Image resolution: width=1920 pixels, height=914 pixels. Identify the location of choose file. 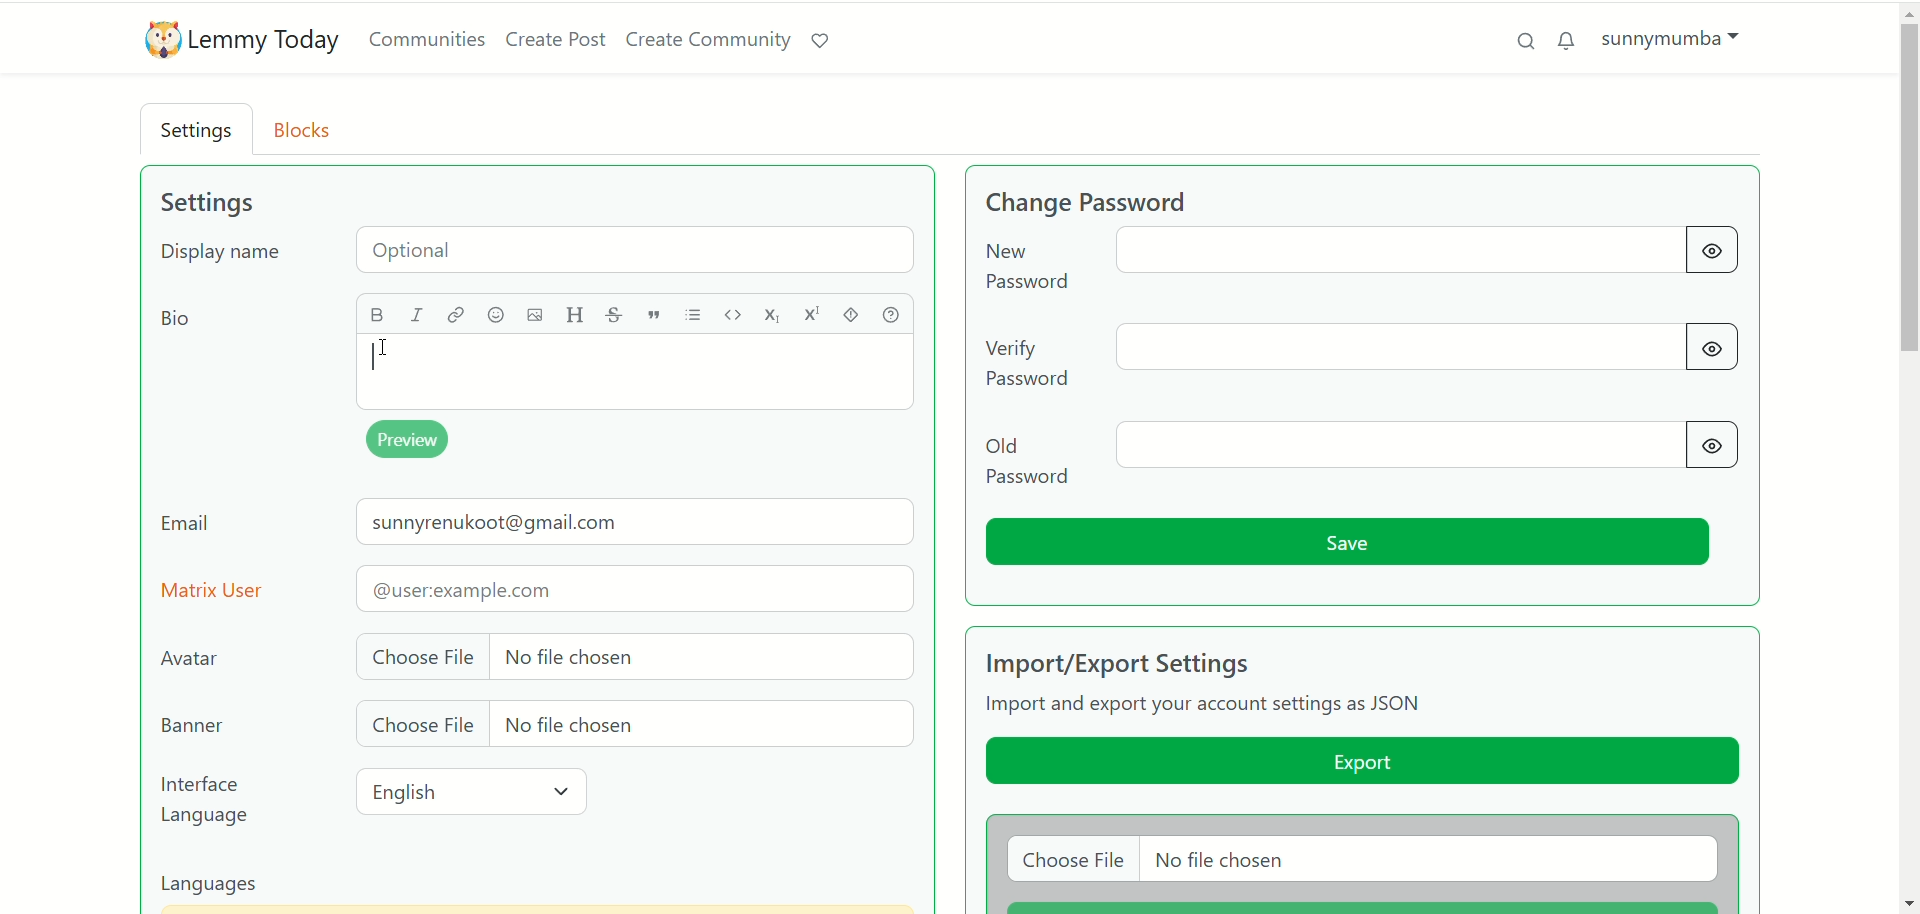
(629, 726).